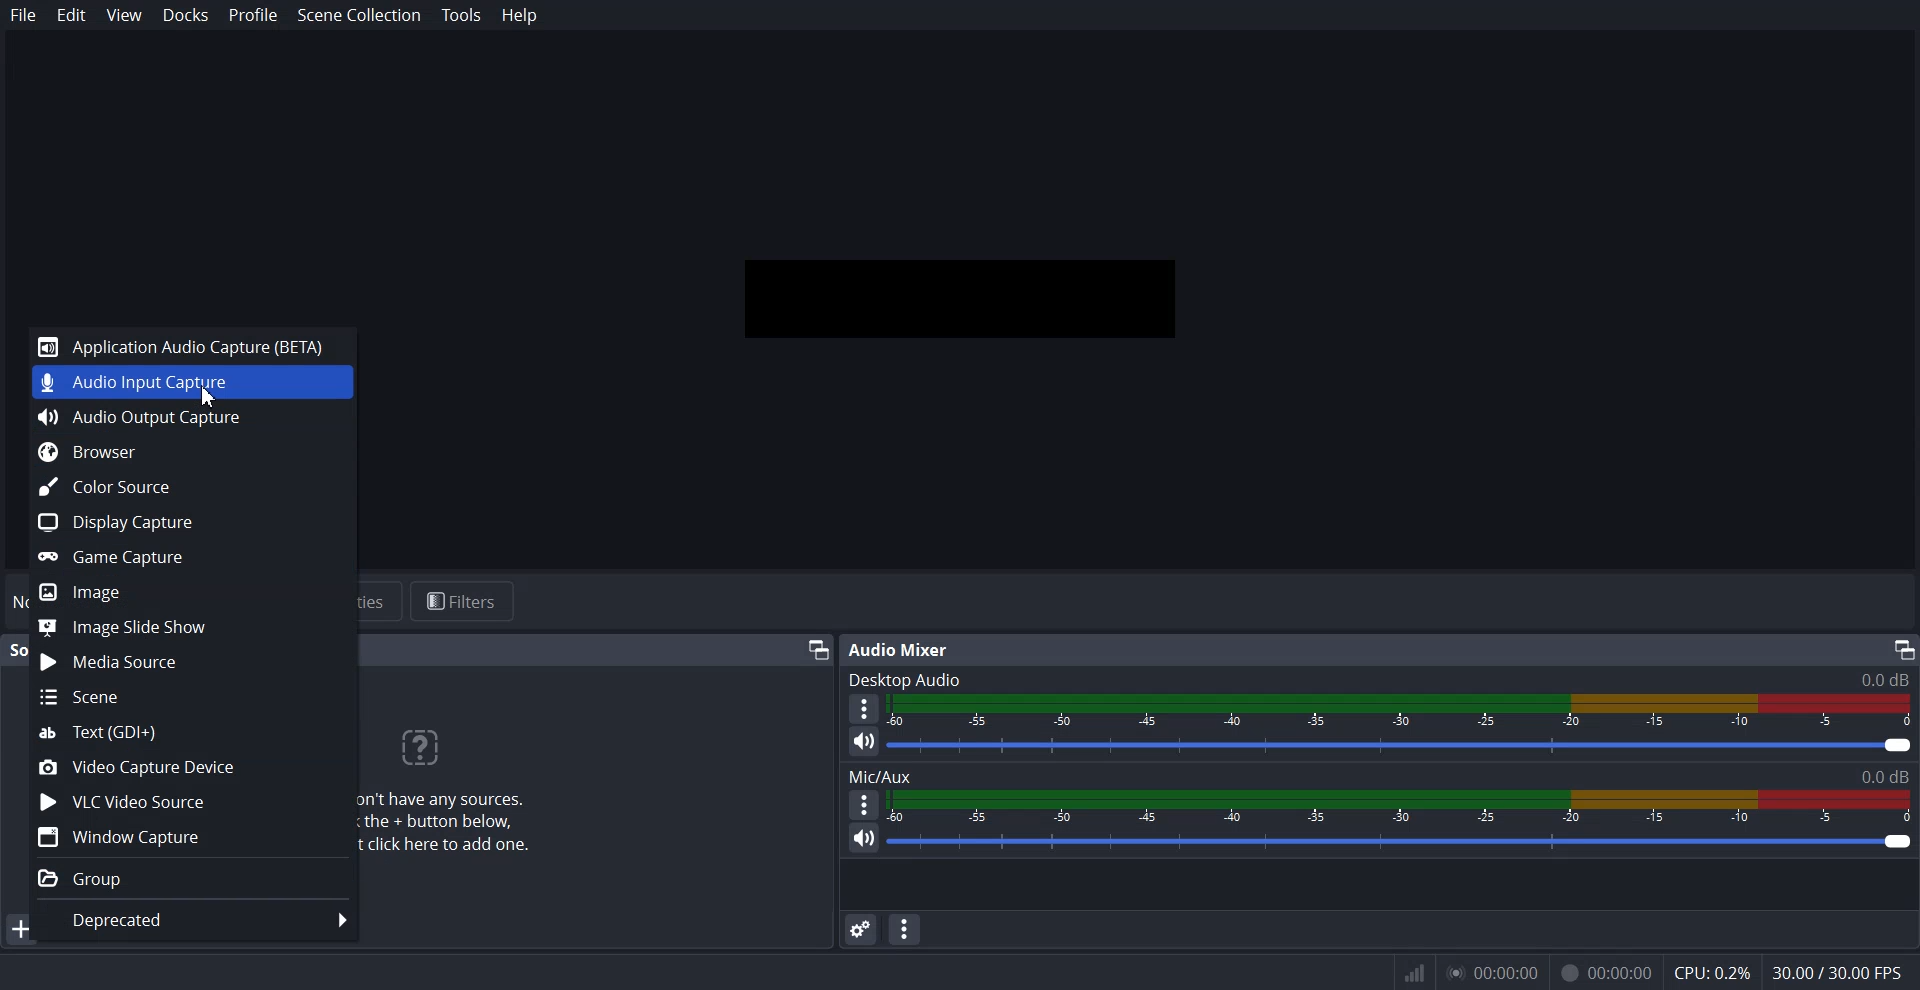 The width and height of the screenshot is (1920, 990). What do you see at coordinates (904, 929) in the screenshot?
I see `Audio mixer menu` at bounding box center [904, 929].